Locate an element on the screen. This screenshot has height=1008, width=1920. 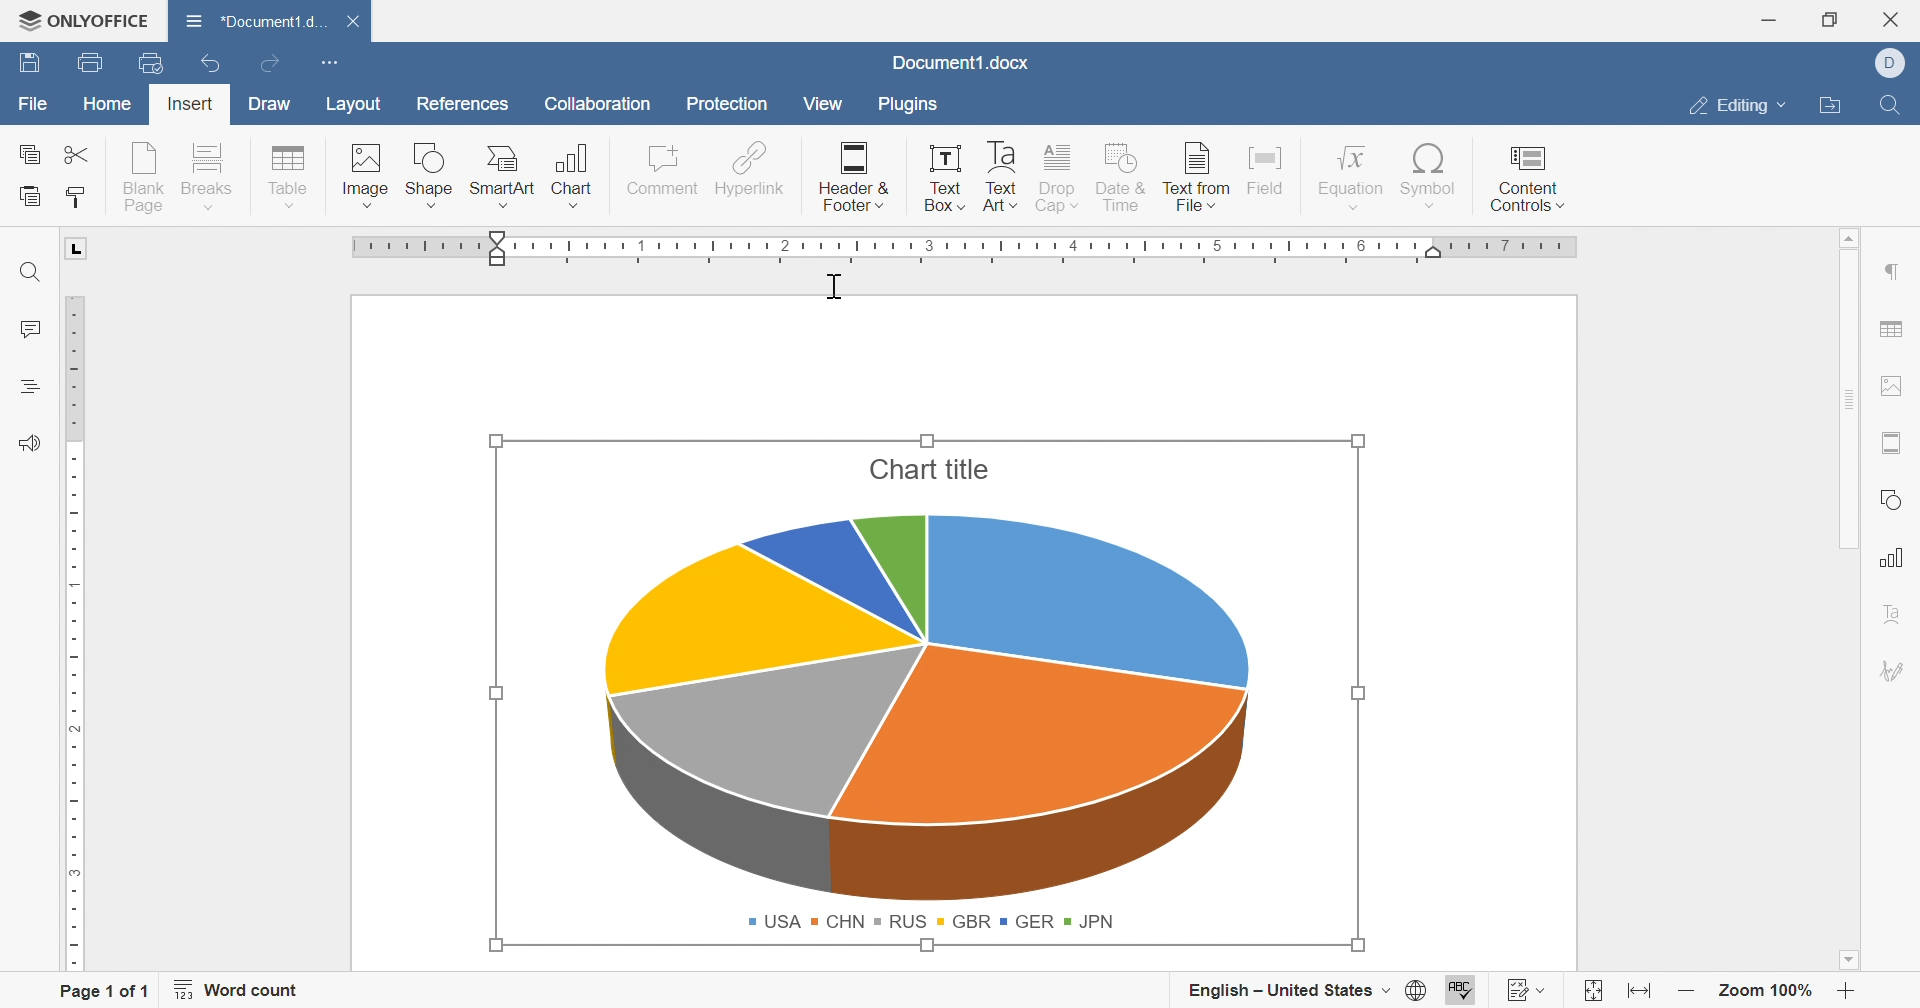
Ruler is located at coordinates (964, 249).